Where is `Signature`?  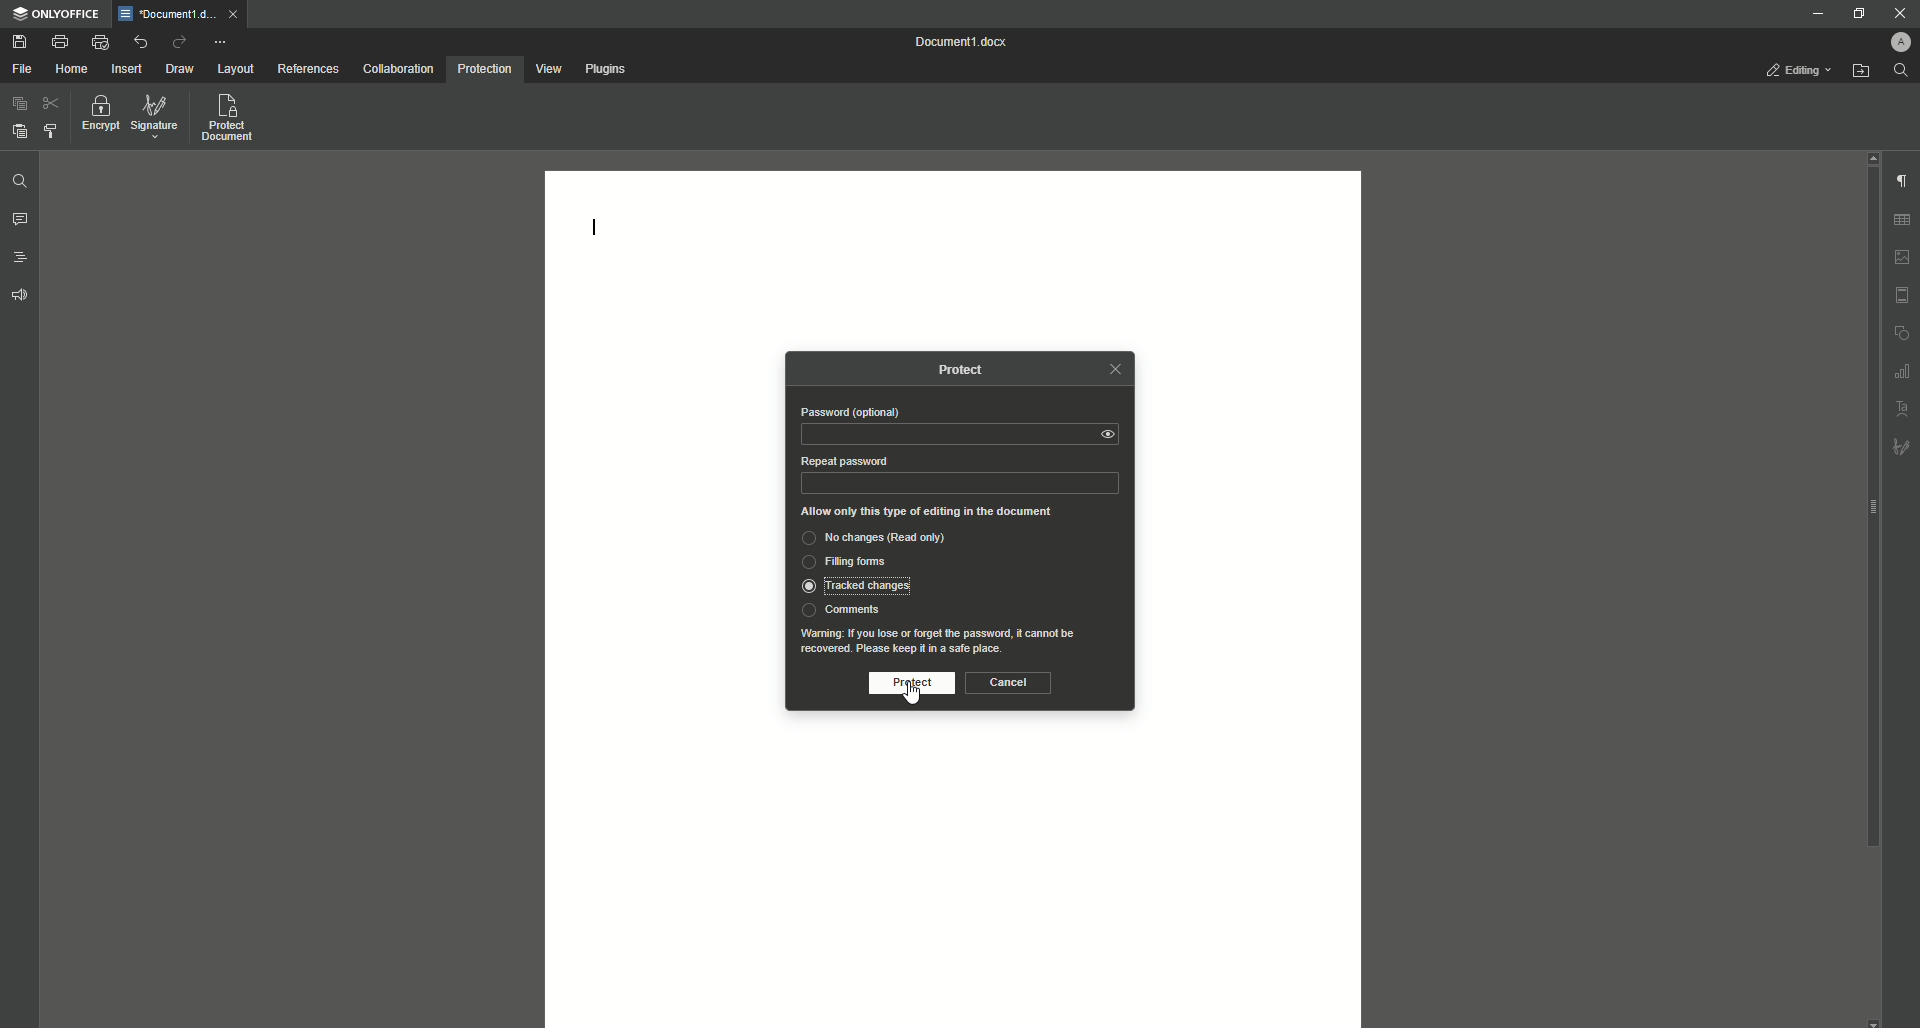 Signature is located at coordinates (155, 117).